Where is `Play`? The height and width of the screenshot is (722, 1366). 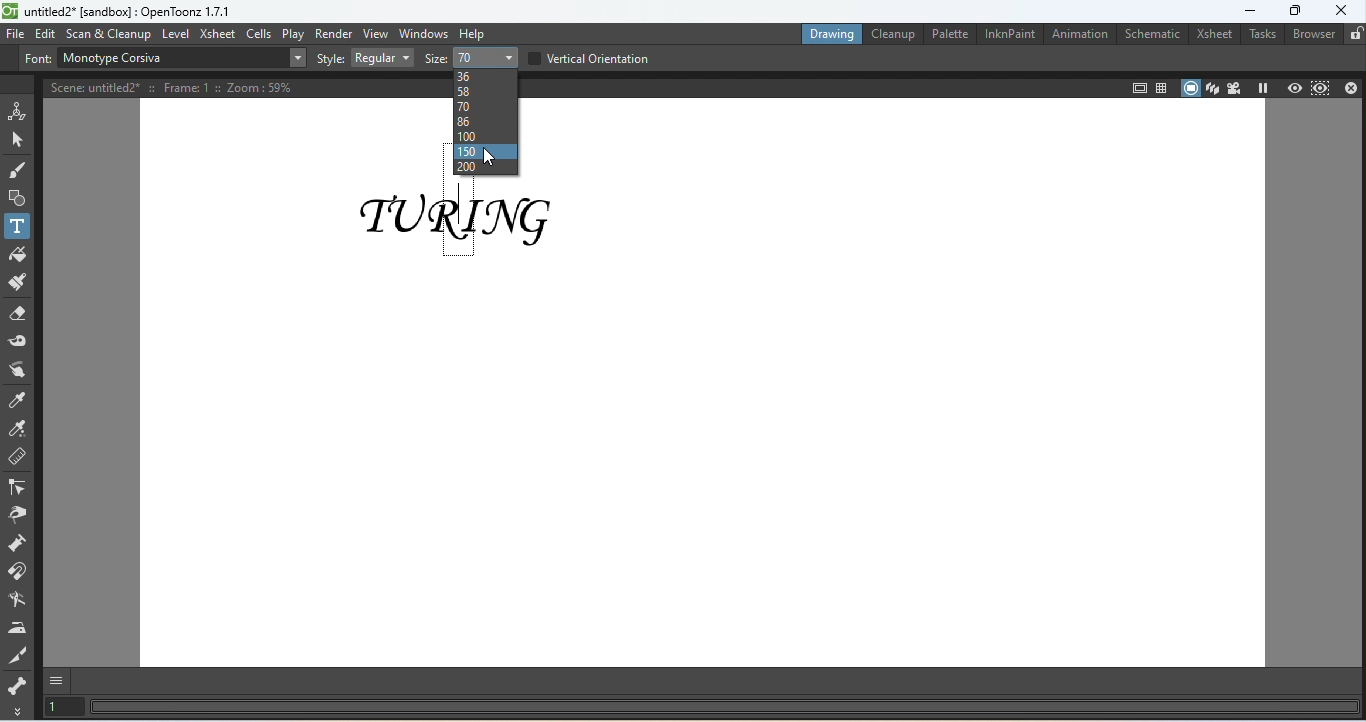 Play is located at coordinates (294, 33).